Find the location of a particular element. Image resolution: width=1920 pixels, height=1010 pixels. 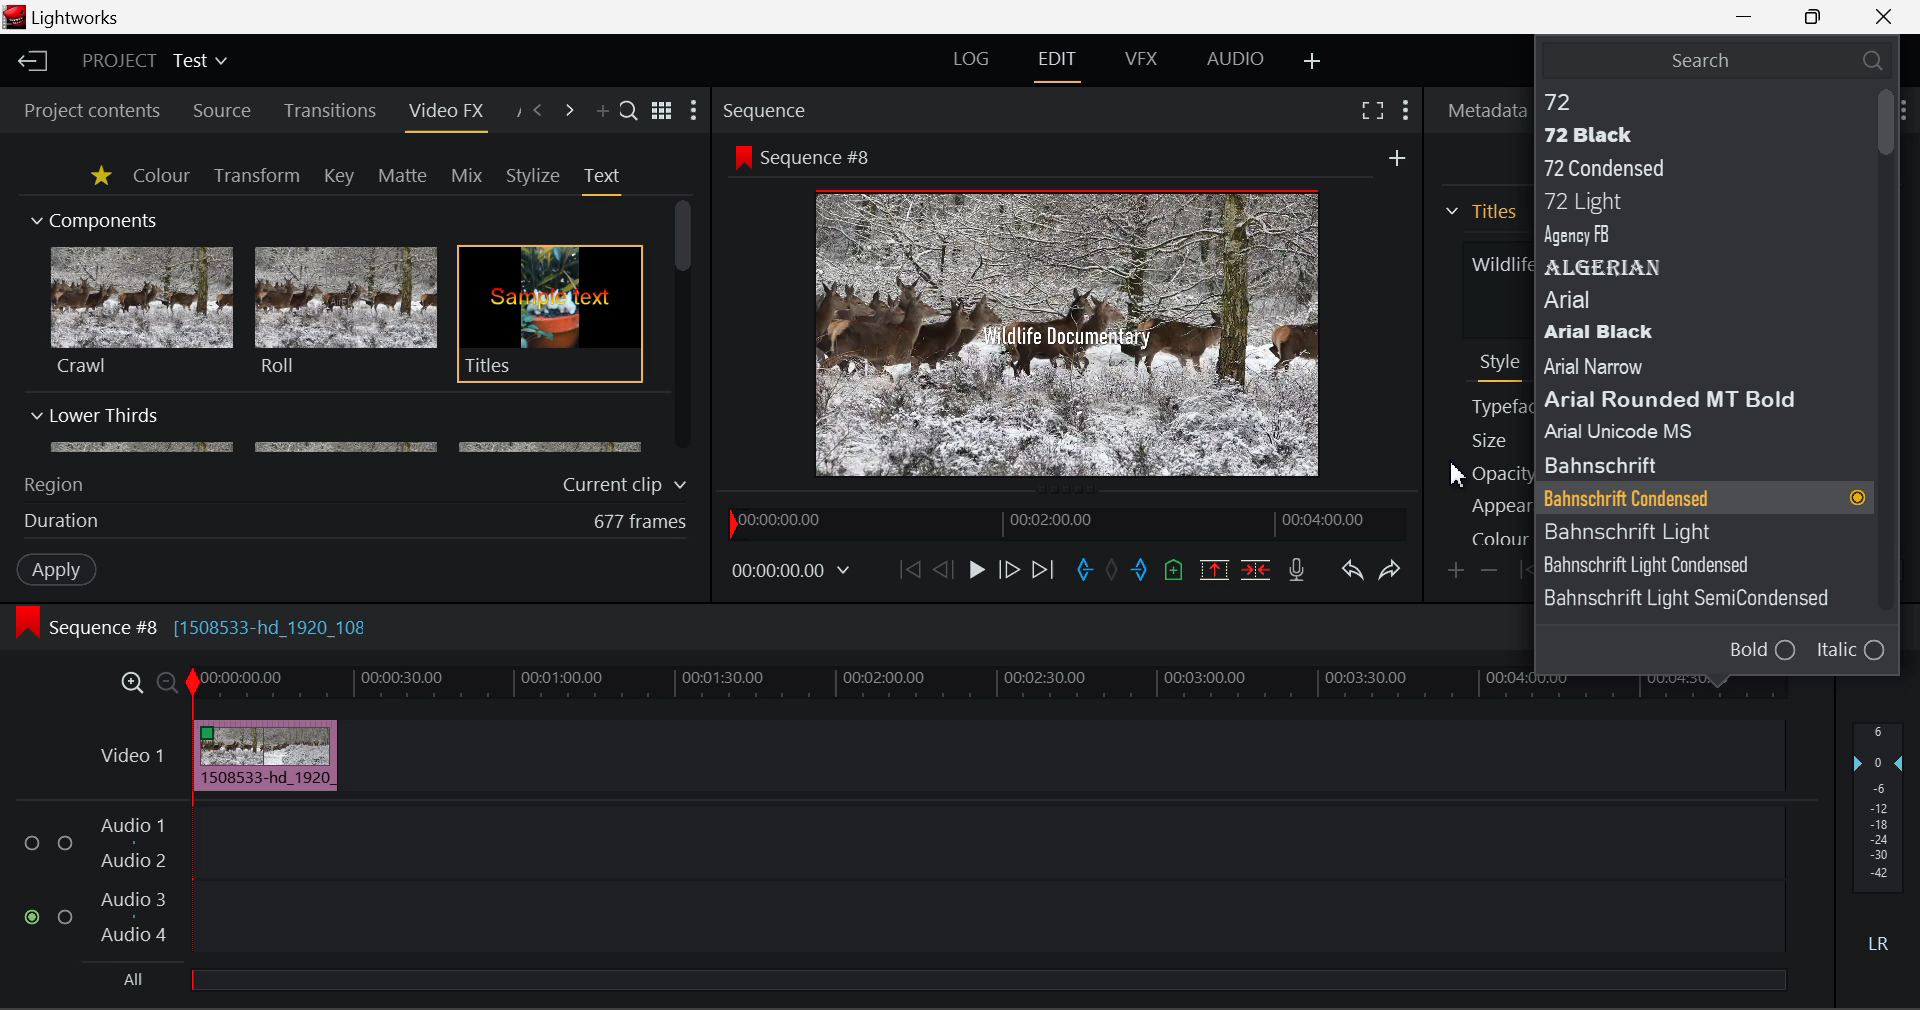

Mix is located at coordinates (466, 177).